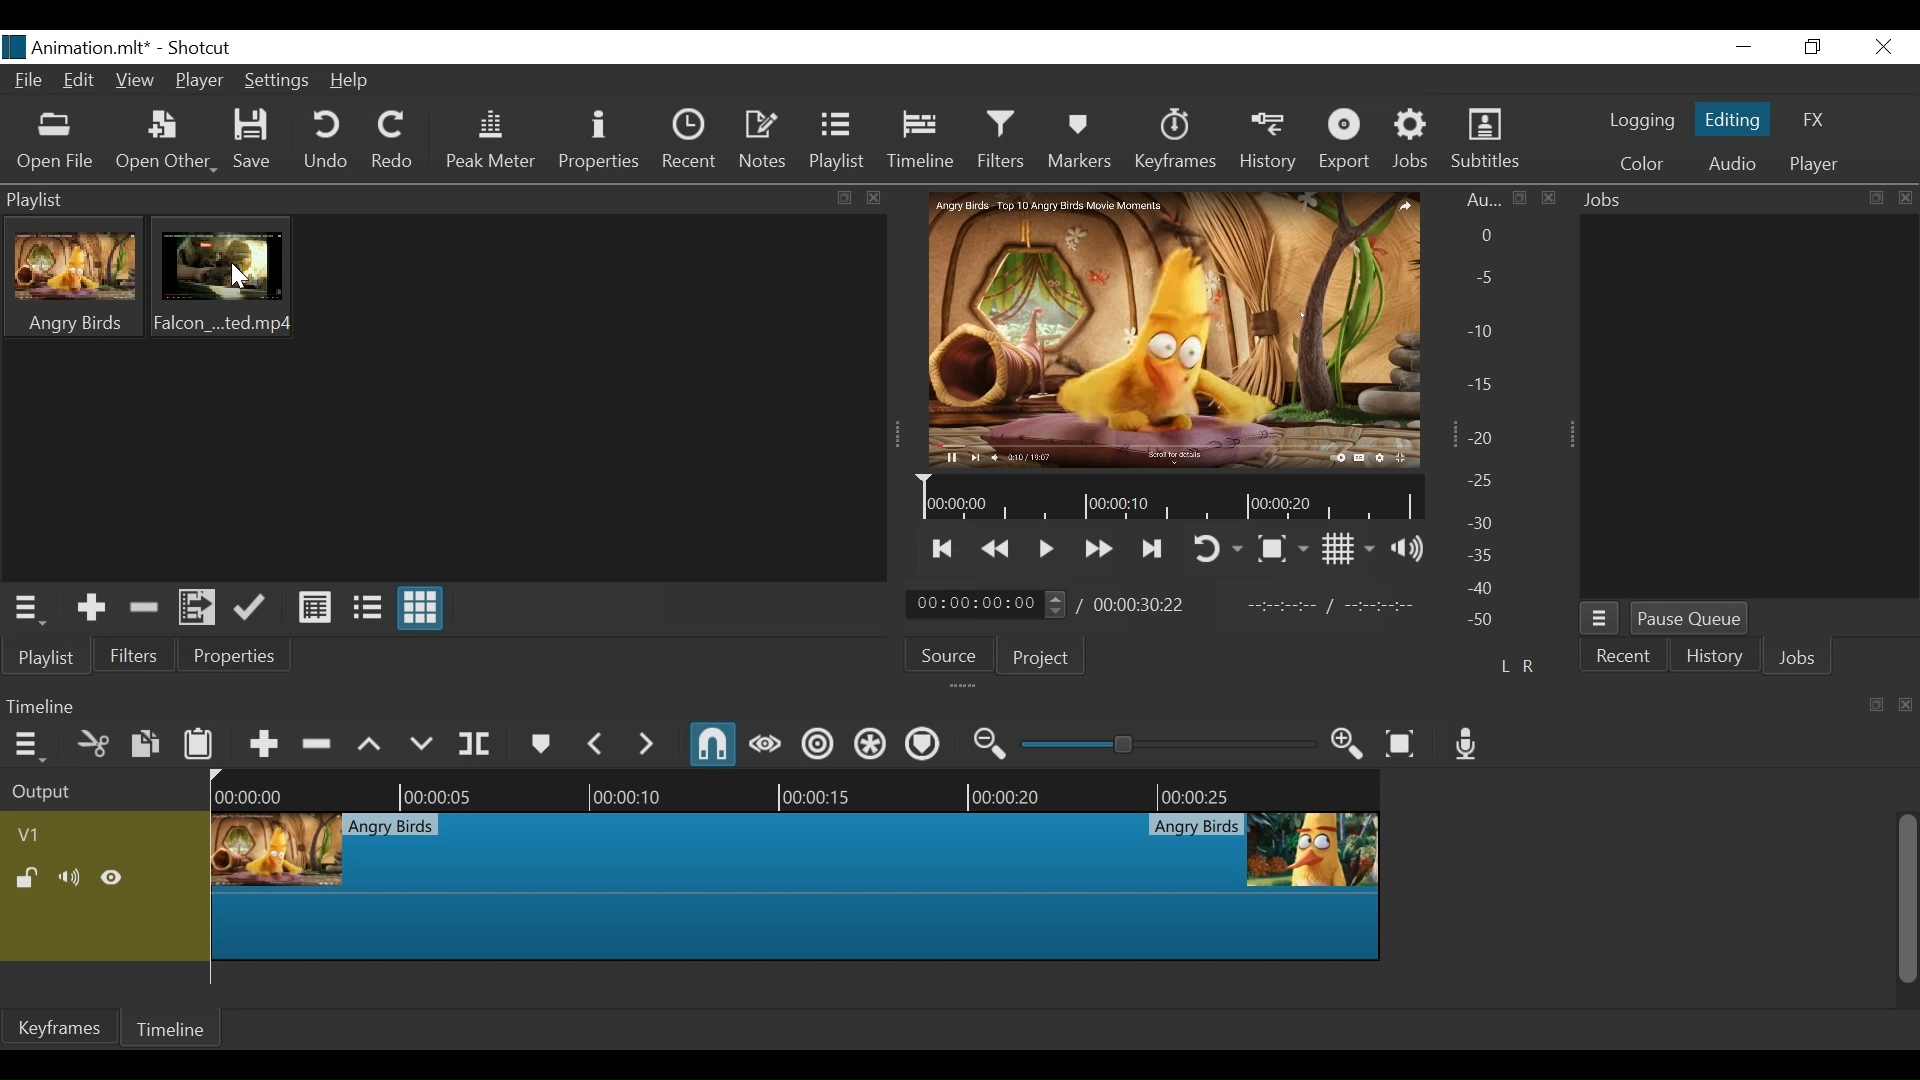  I want to click on Scrub while dragging, so click(765, 745).